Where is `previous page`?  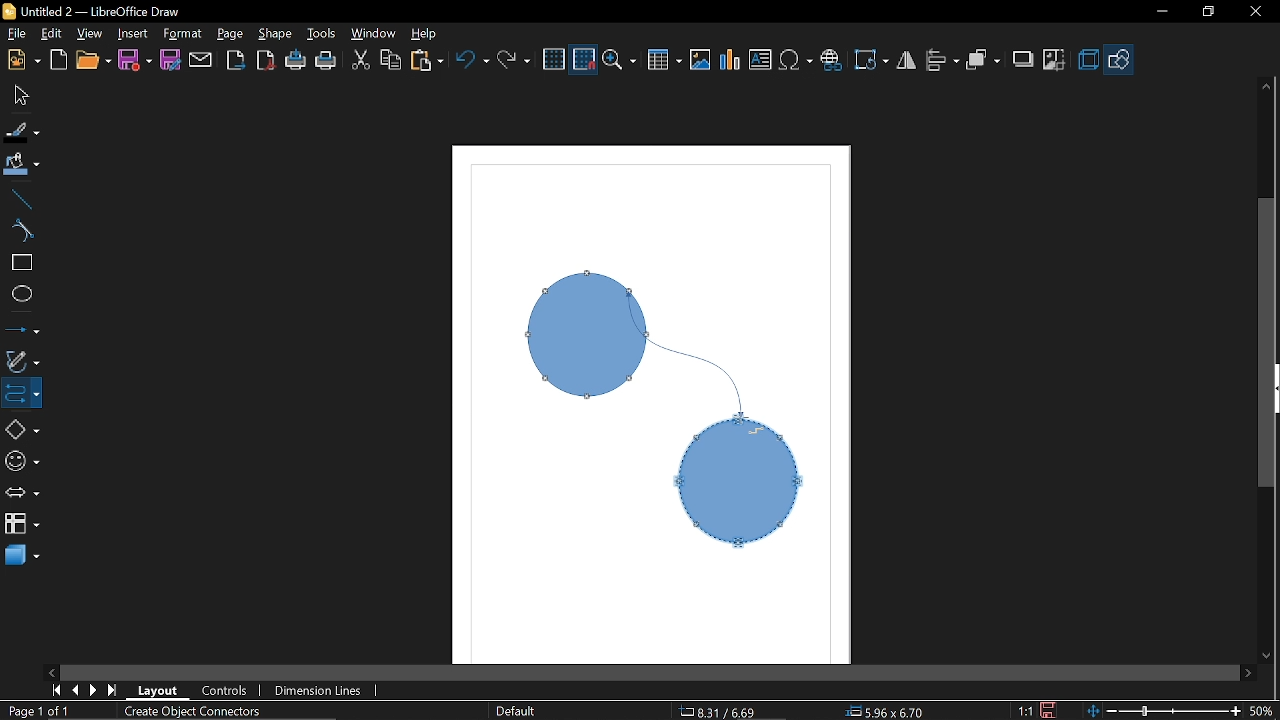 previous page is located at coordinates (72, 691).